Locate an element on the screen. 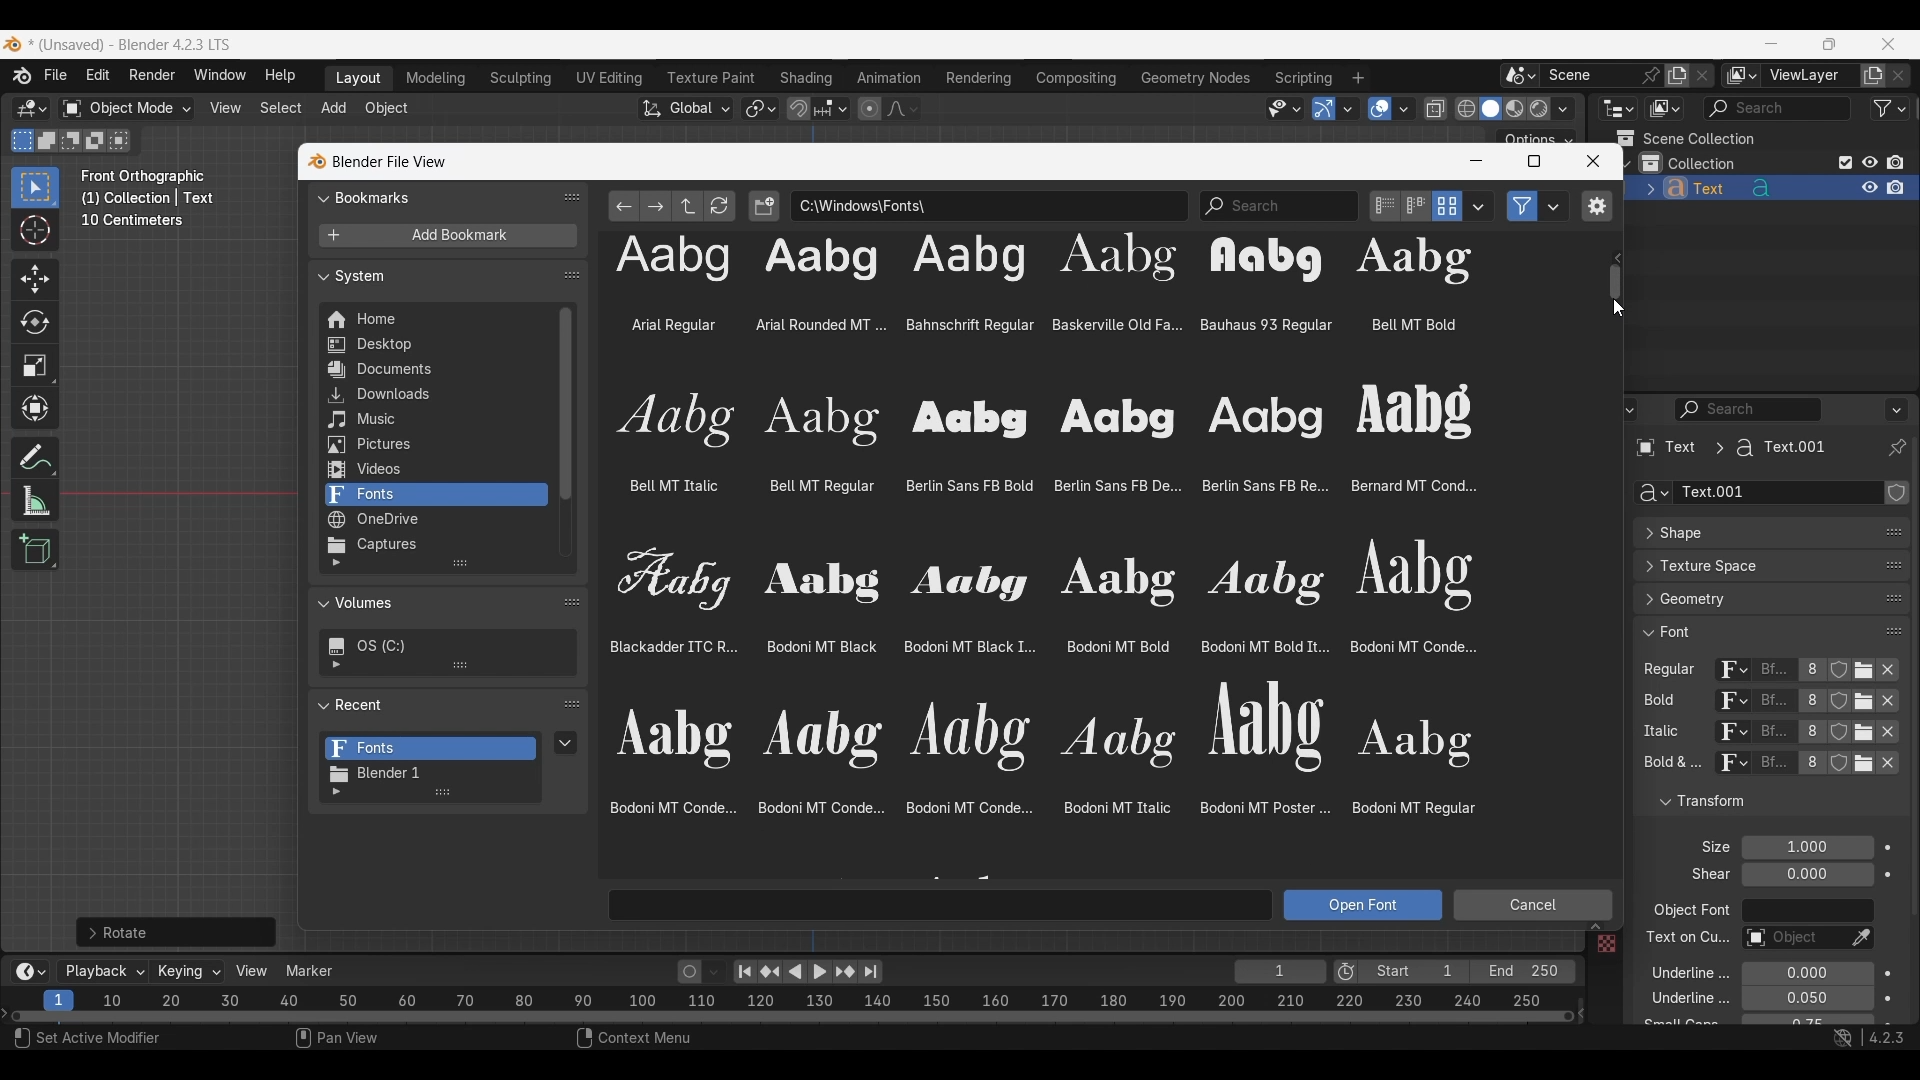 This screenshot has height=1080, width=1920. bold is located at coordinates (1655, 704).